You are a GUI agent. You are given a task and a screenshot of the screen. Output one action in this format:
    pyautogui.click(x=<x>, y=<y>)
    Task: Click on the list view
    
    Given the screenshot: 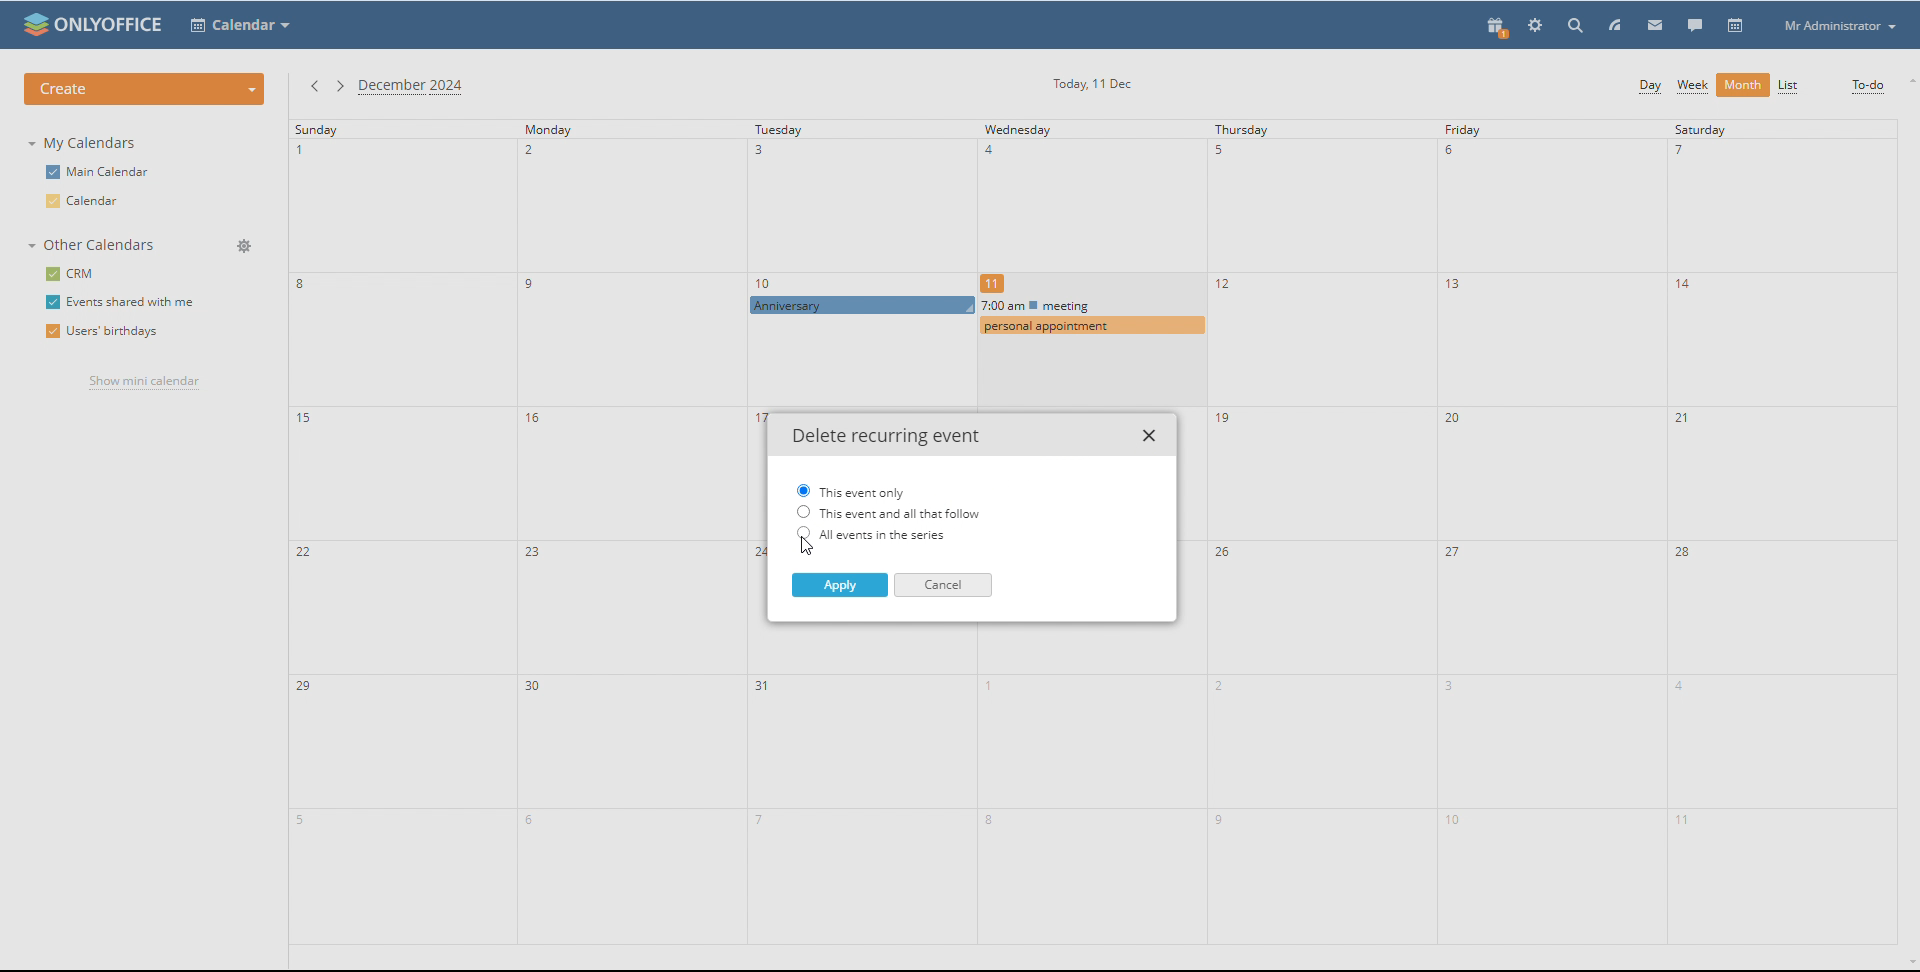 What is the action you would take?
    pyautogui.click(x=1788, y=86)
    